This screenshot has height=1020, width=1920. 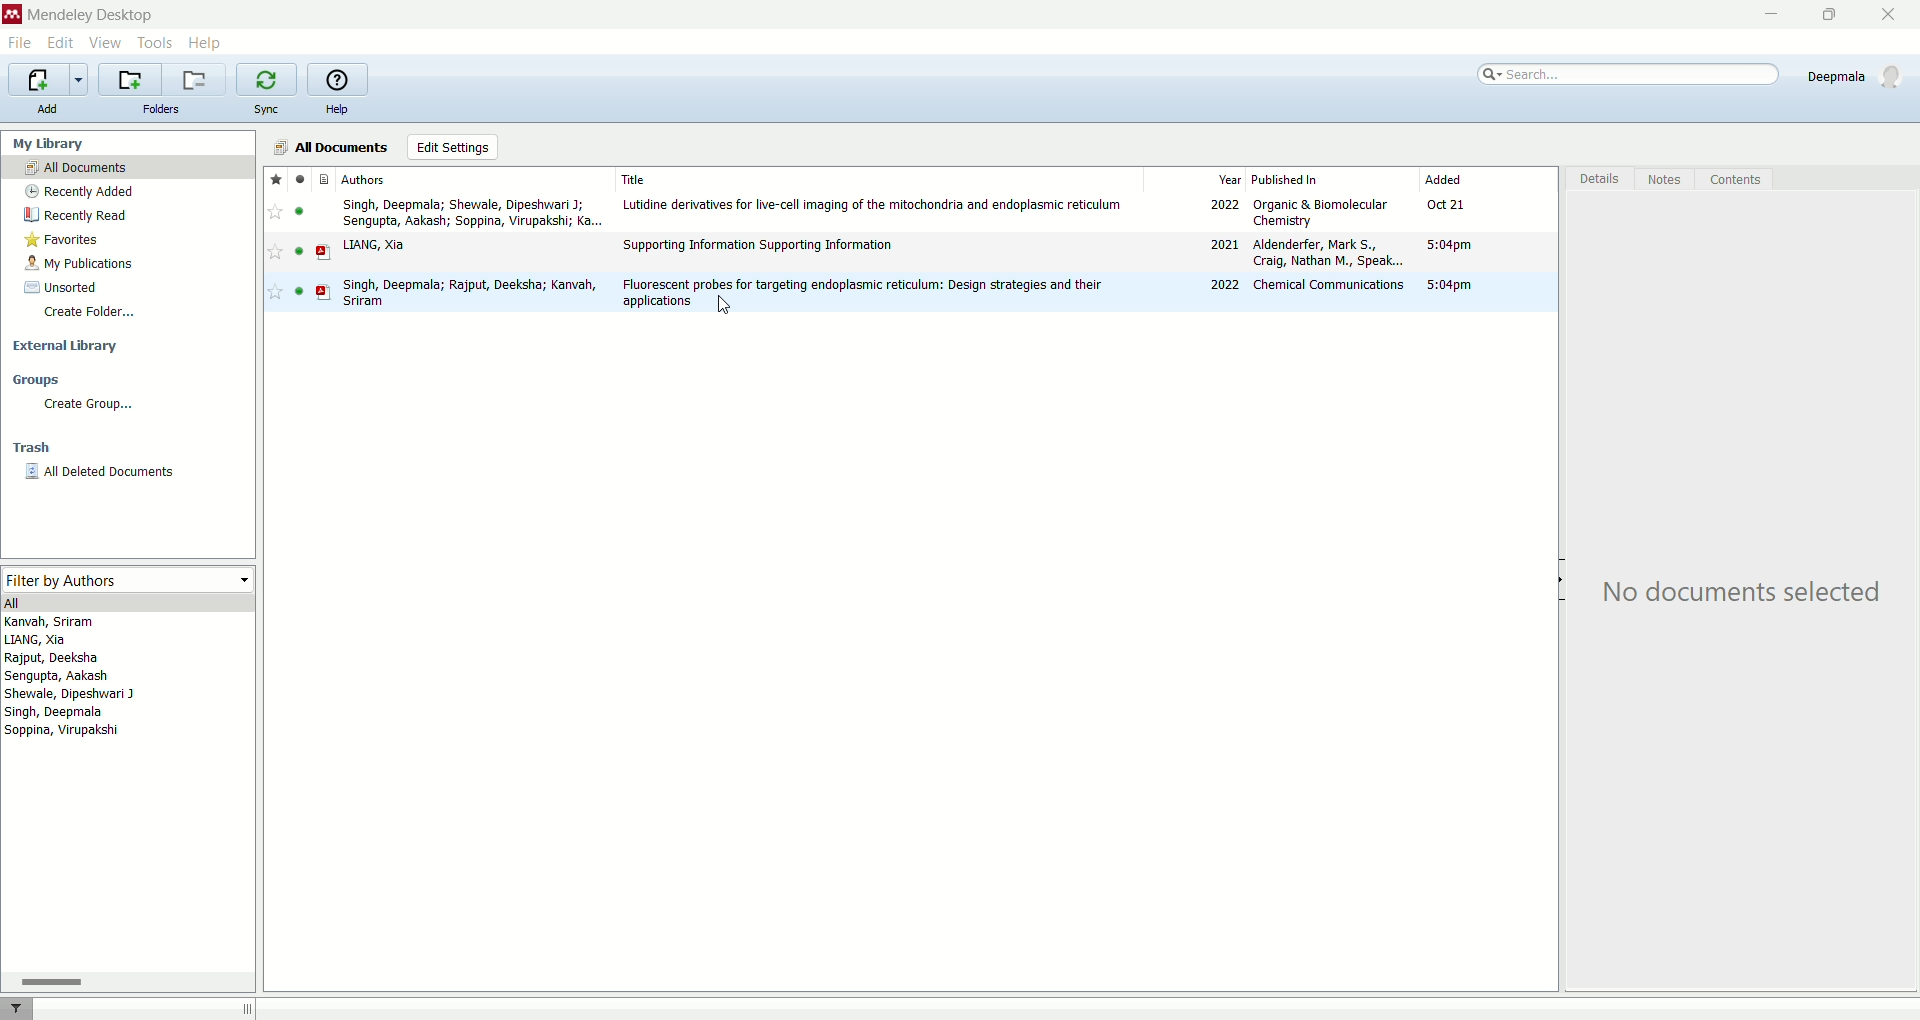 I want to click on remove current folder, so click(x=197, y=80).